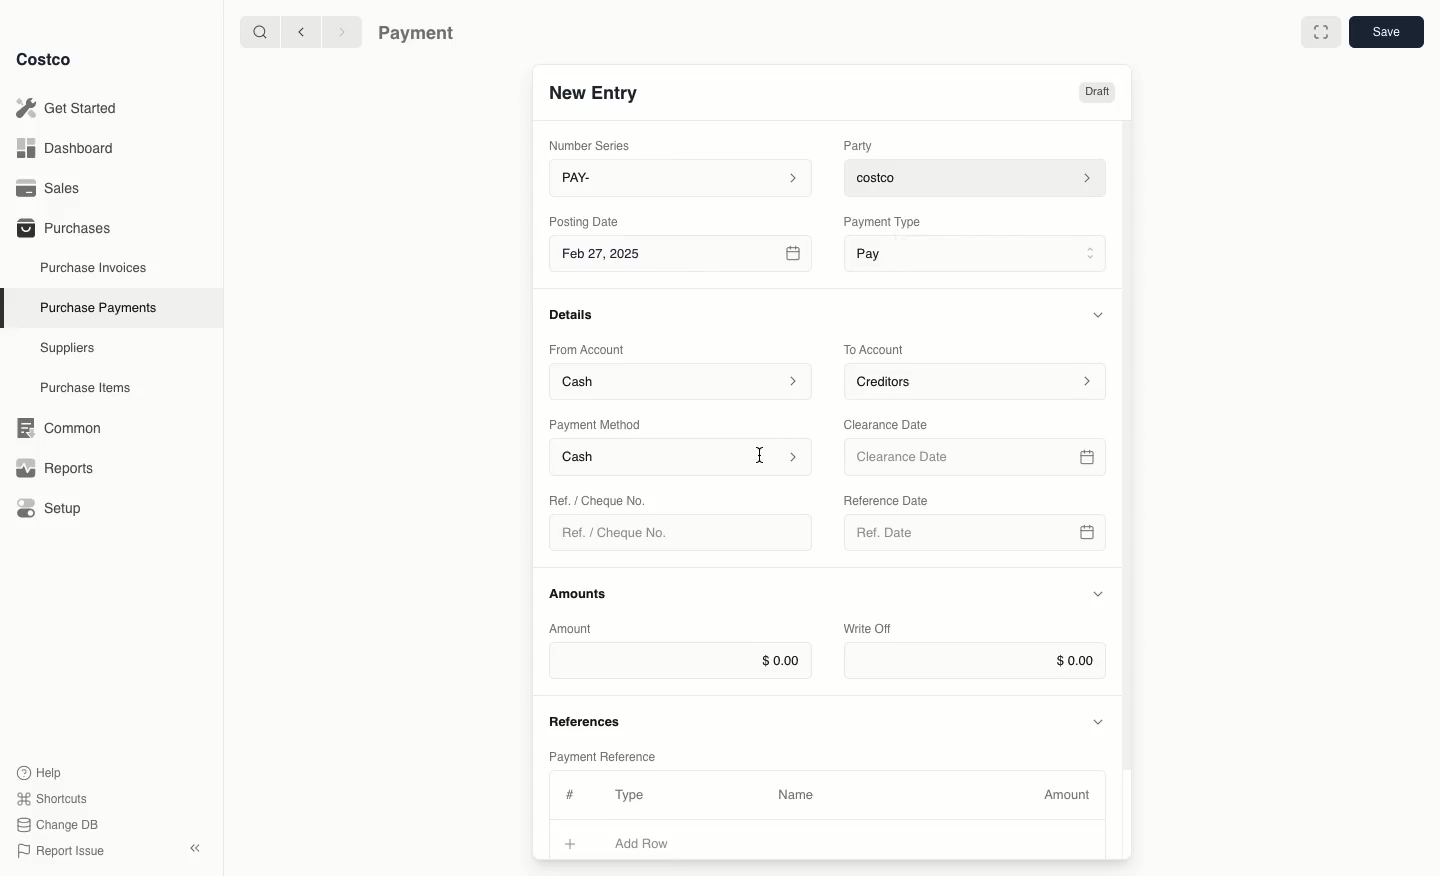 The width and height of the screenshot is (1440, 876). Describe the element at coordinates (978, 252) in the screenshot. I see `Pay` at that location.